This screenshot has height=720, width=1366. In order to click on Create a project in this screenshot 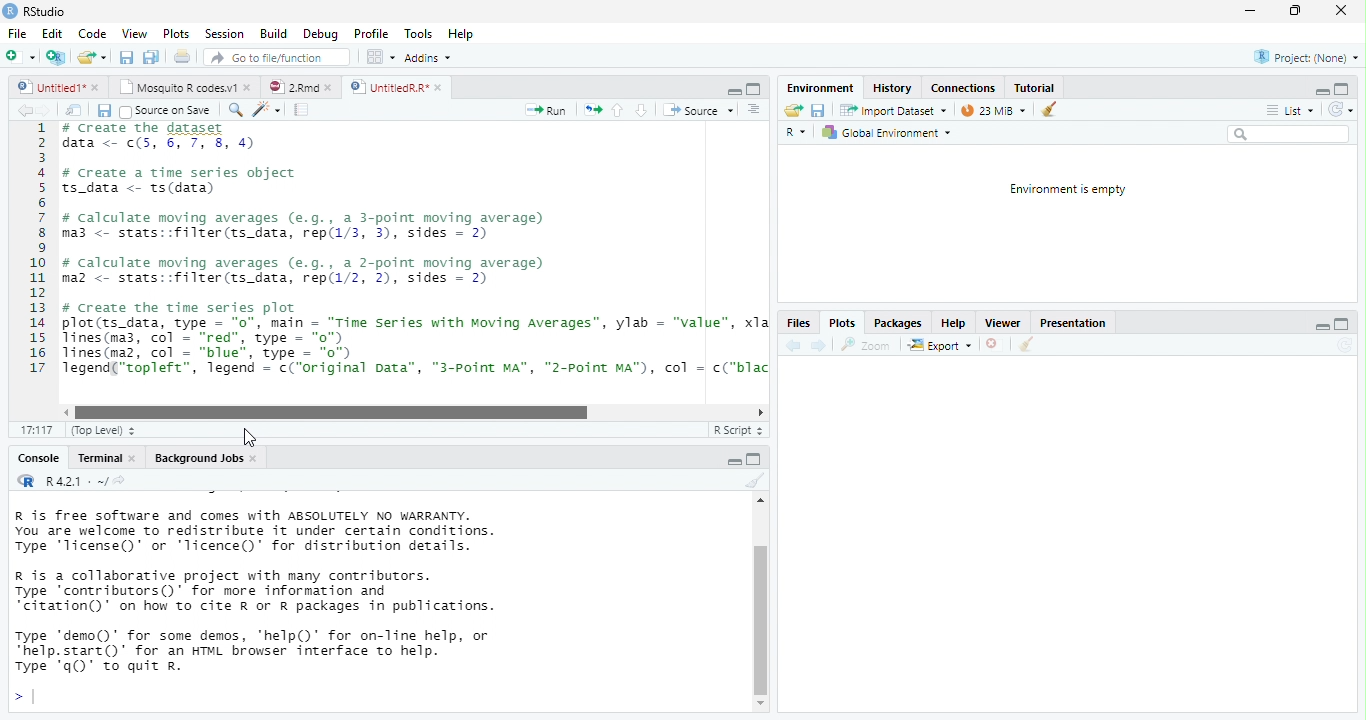, I will do `click(55, 57)`.